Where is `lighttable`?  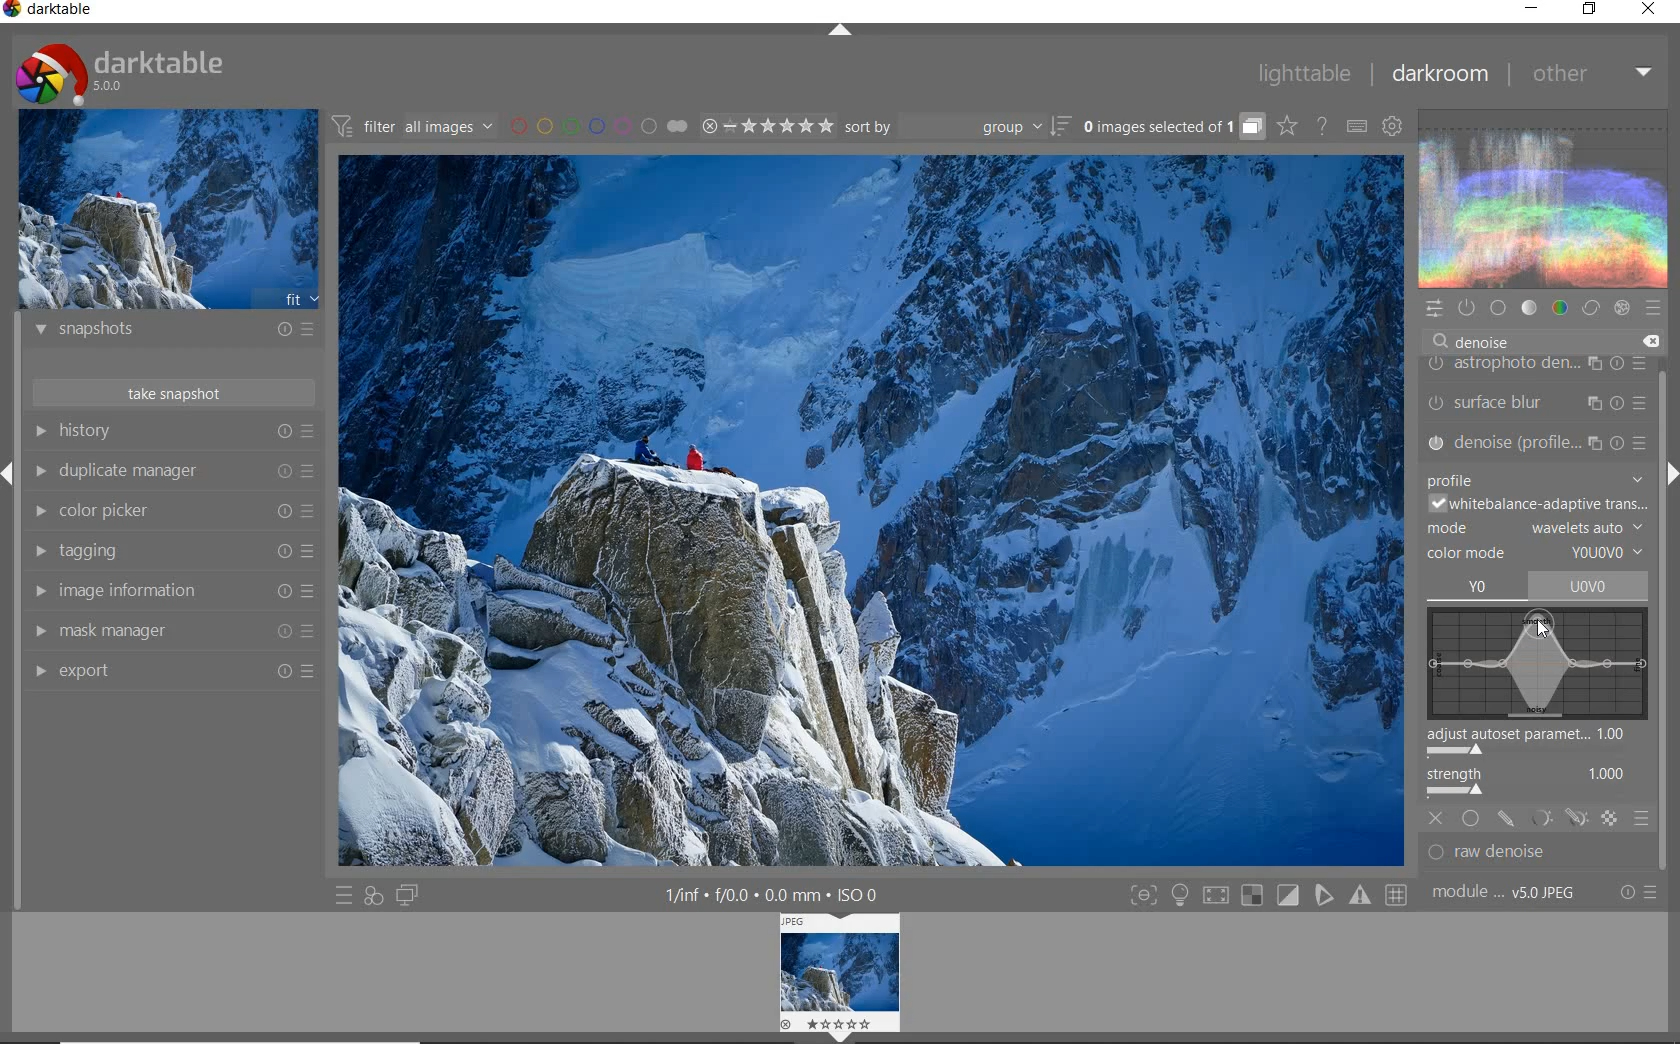 lighttable is located at coordinates (1305, 72).